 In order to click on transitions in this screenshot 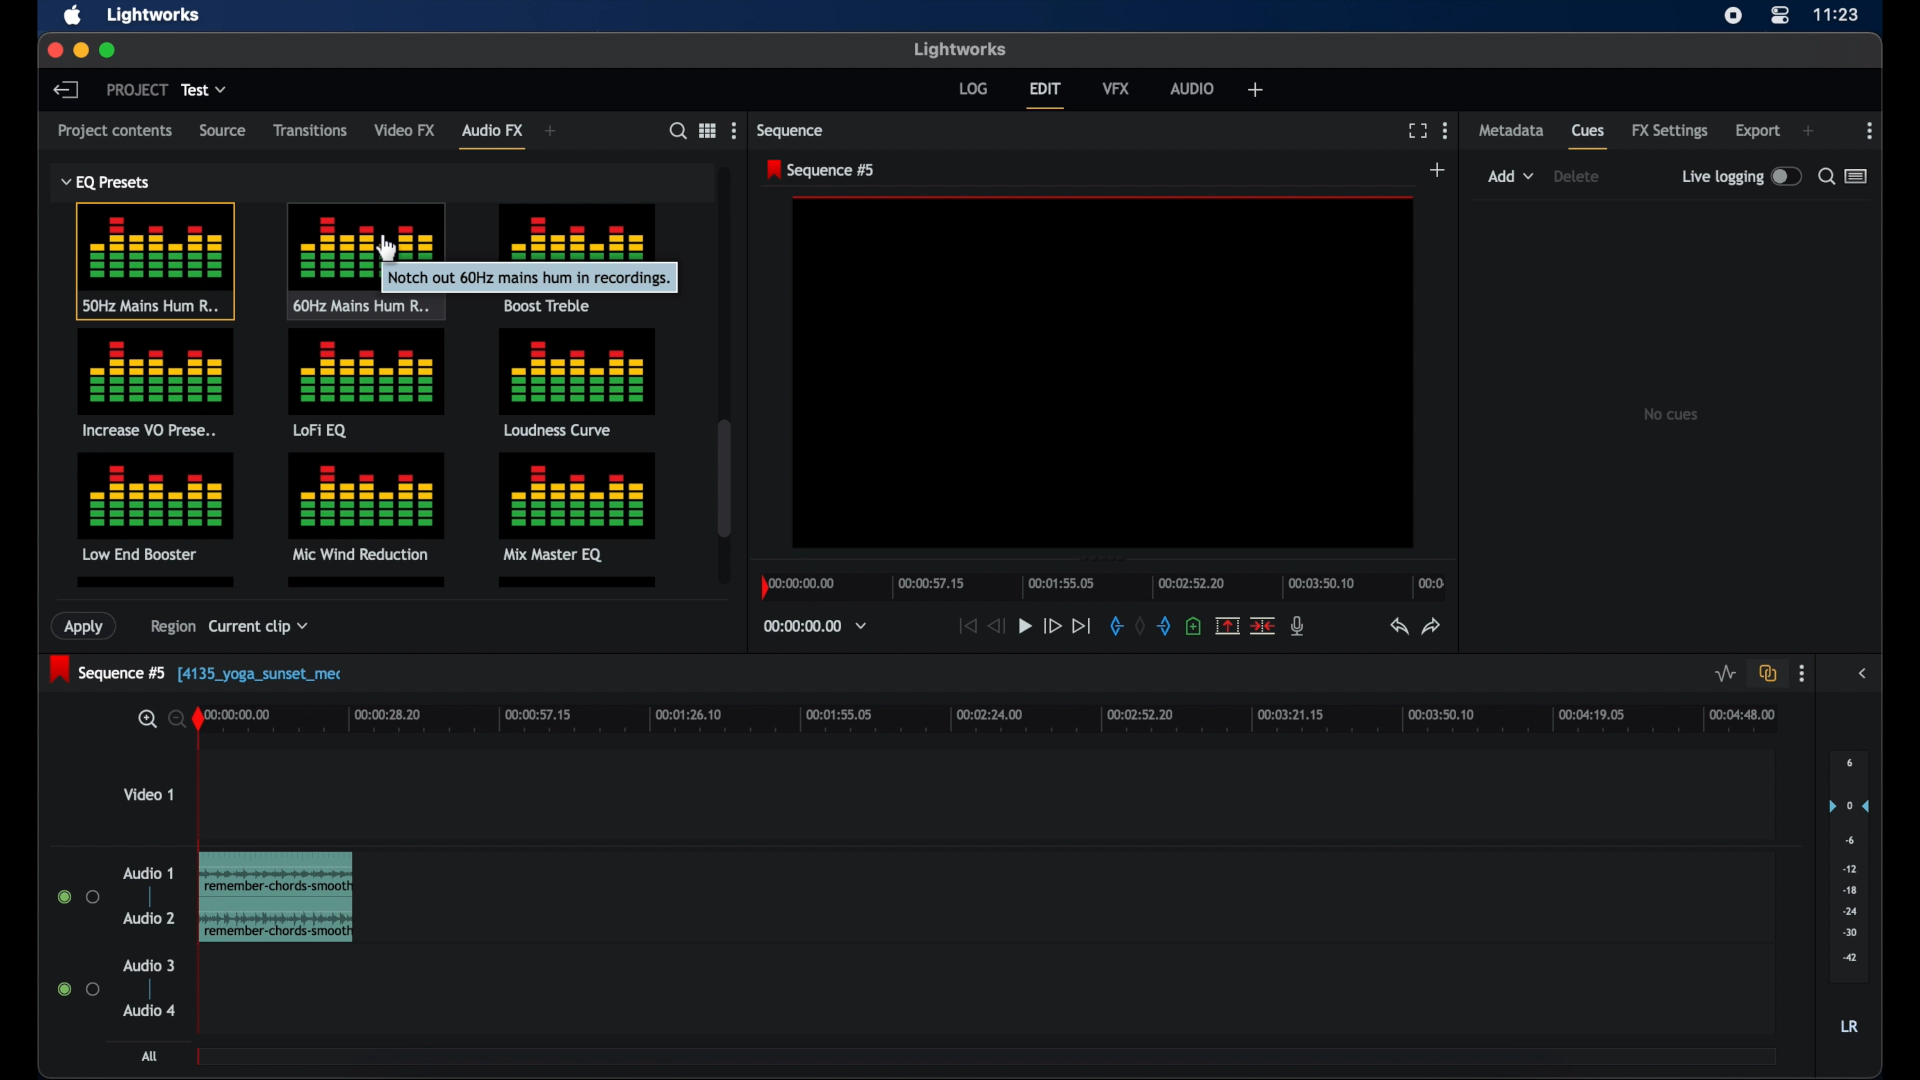, I will do `click(310, 131)`.